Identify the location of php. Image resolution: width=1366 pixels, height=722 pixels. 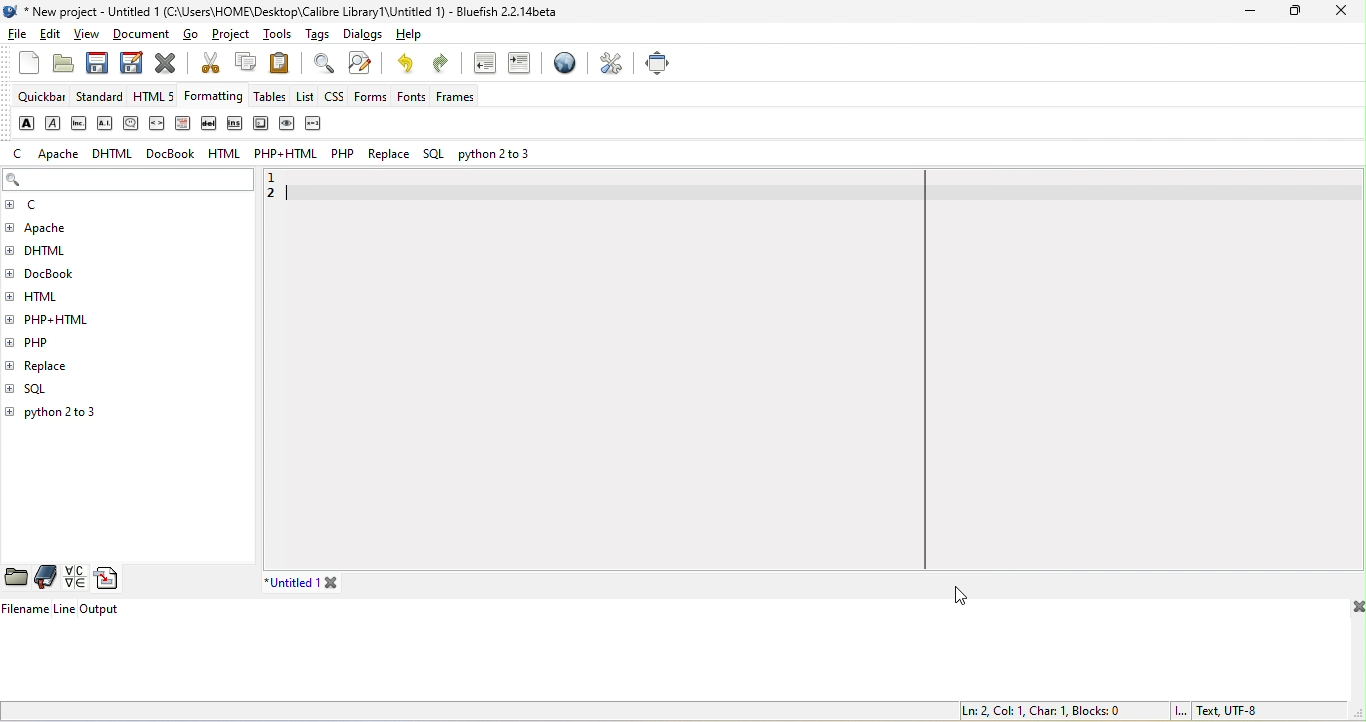
(345, 156).